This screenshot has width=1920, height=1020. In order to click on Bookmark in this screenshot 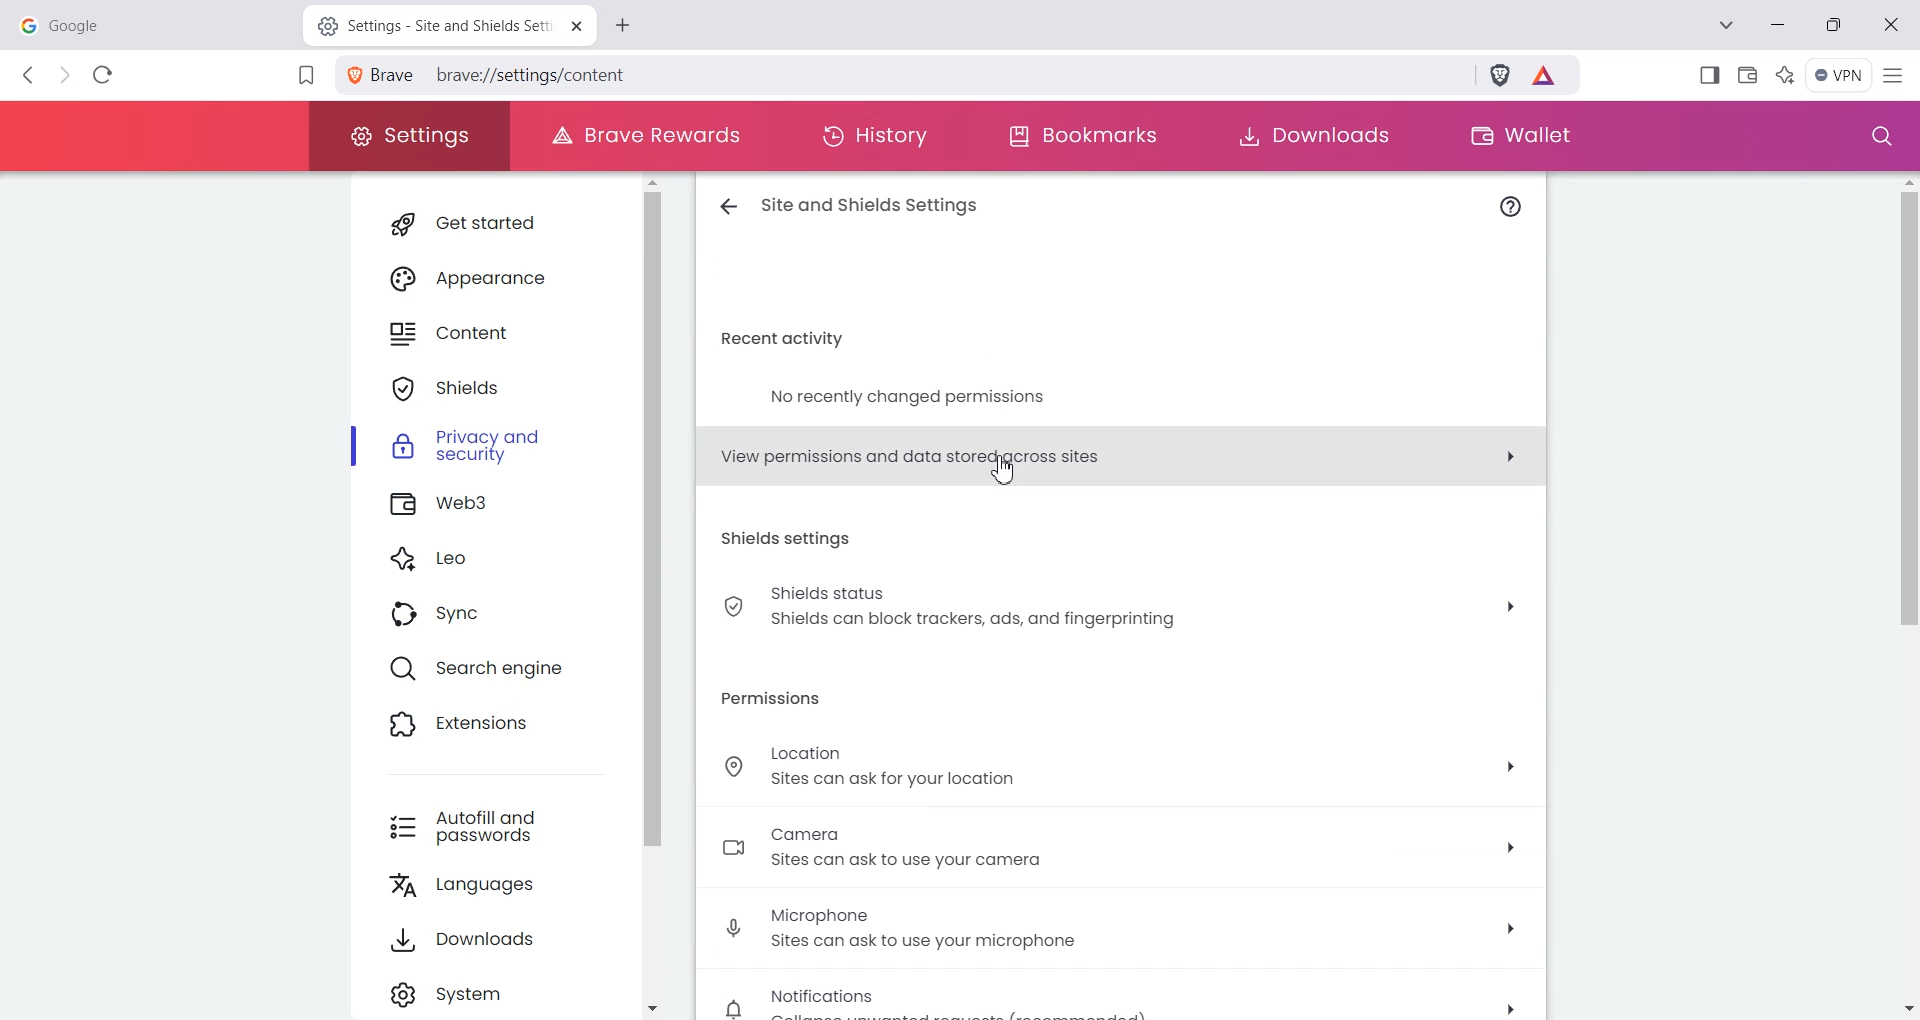, I will do `click(305, 77)`.